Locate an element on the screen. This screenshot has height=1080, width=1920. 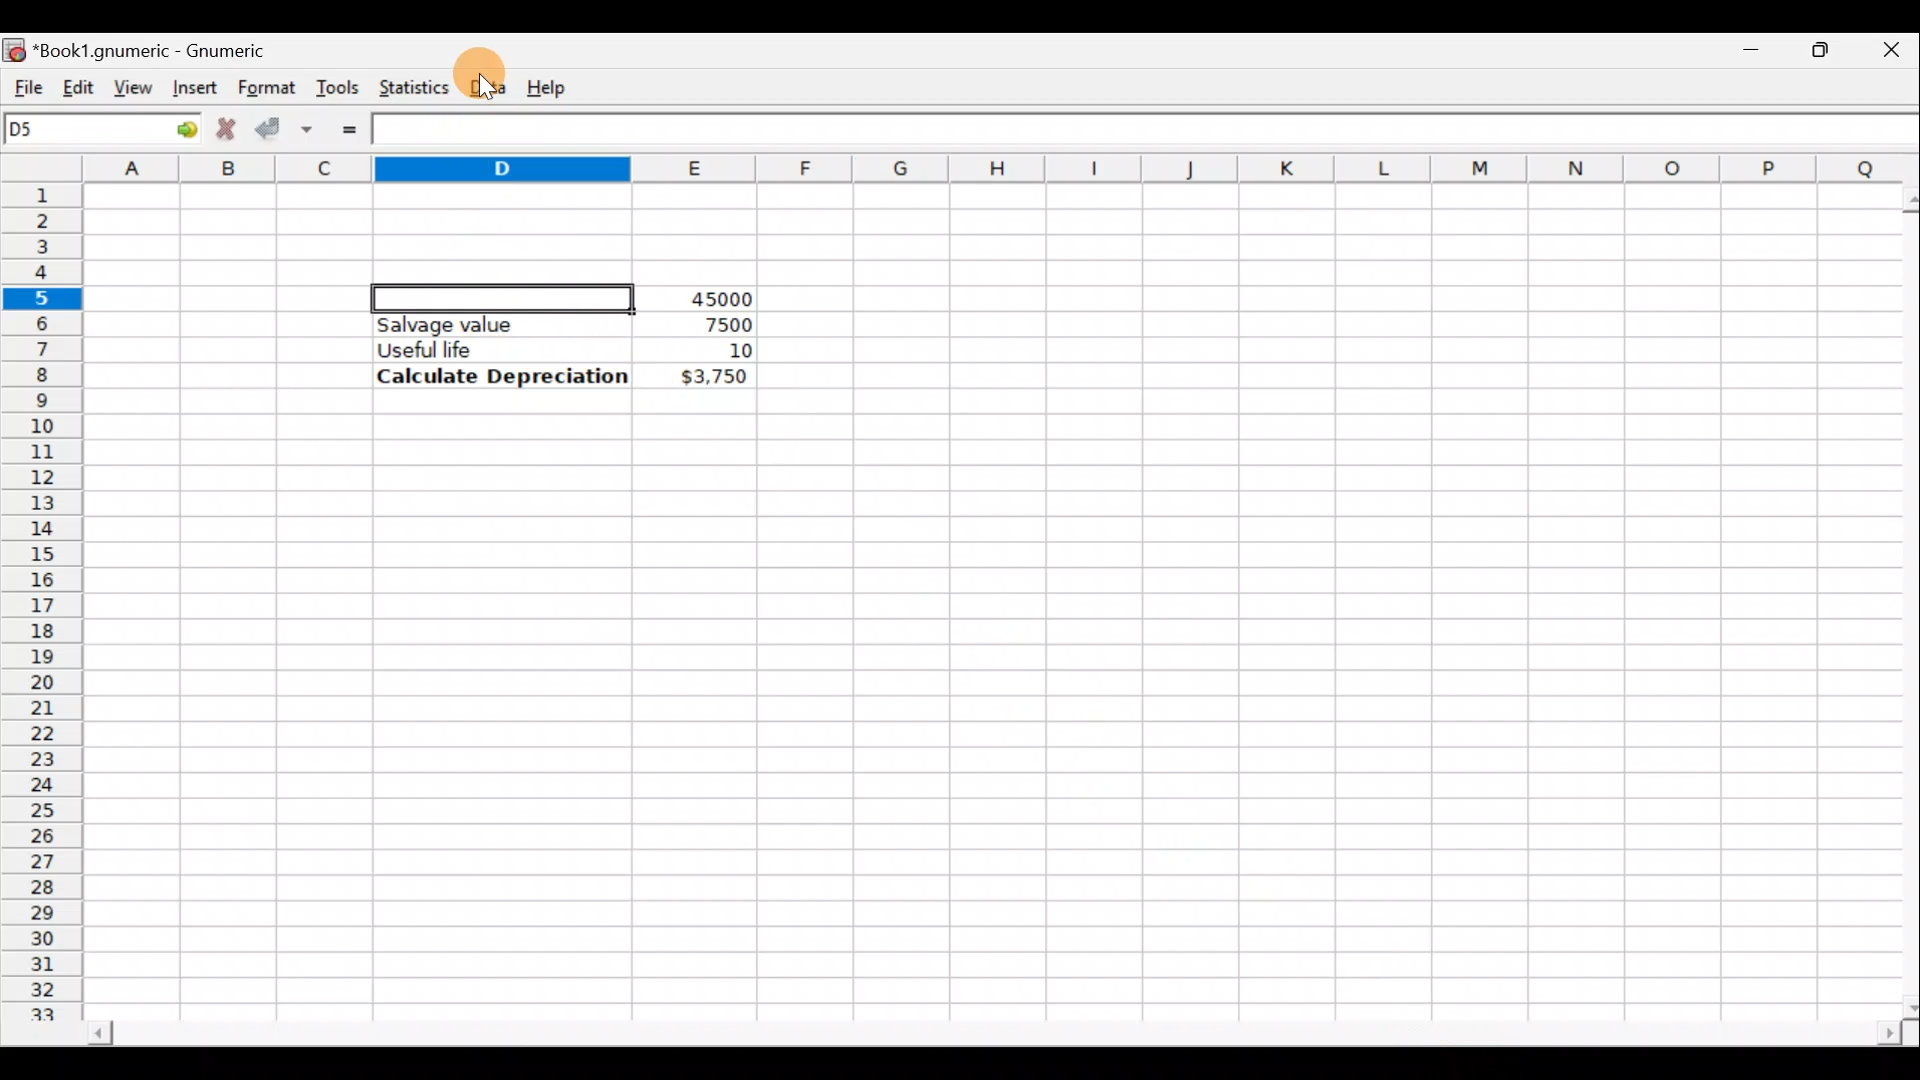
Go to is located at coordinates (179, 130).